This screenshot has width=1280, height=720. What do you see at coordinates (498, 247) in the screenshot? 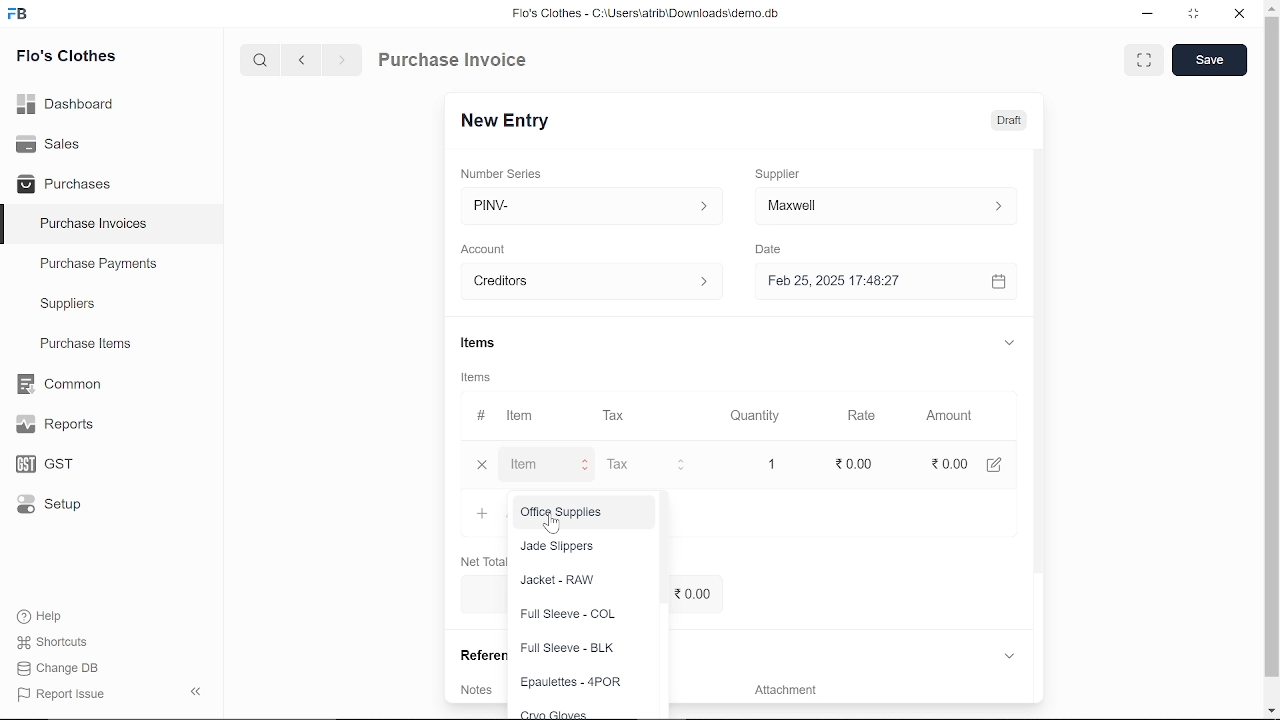
I see `Account` at bounding box center [498, 247].